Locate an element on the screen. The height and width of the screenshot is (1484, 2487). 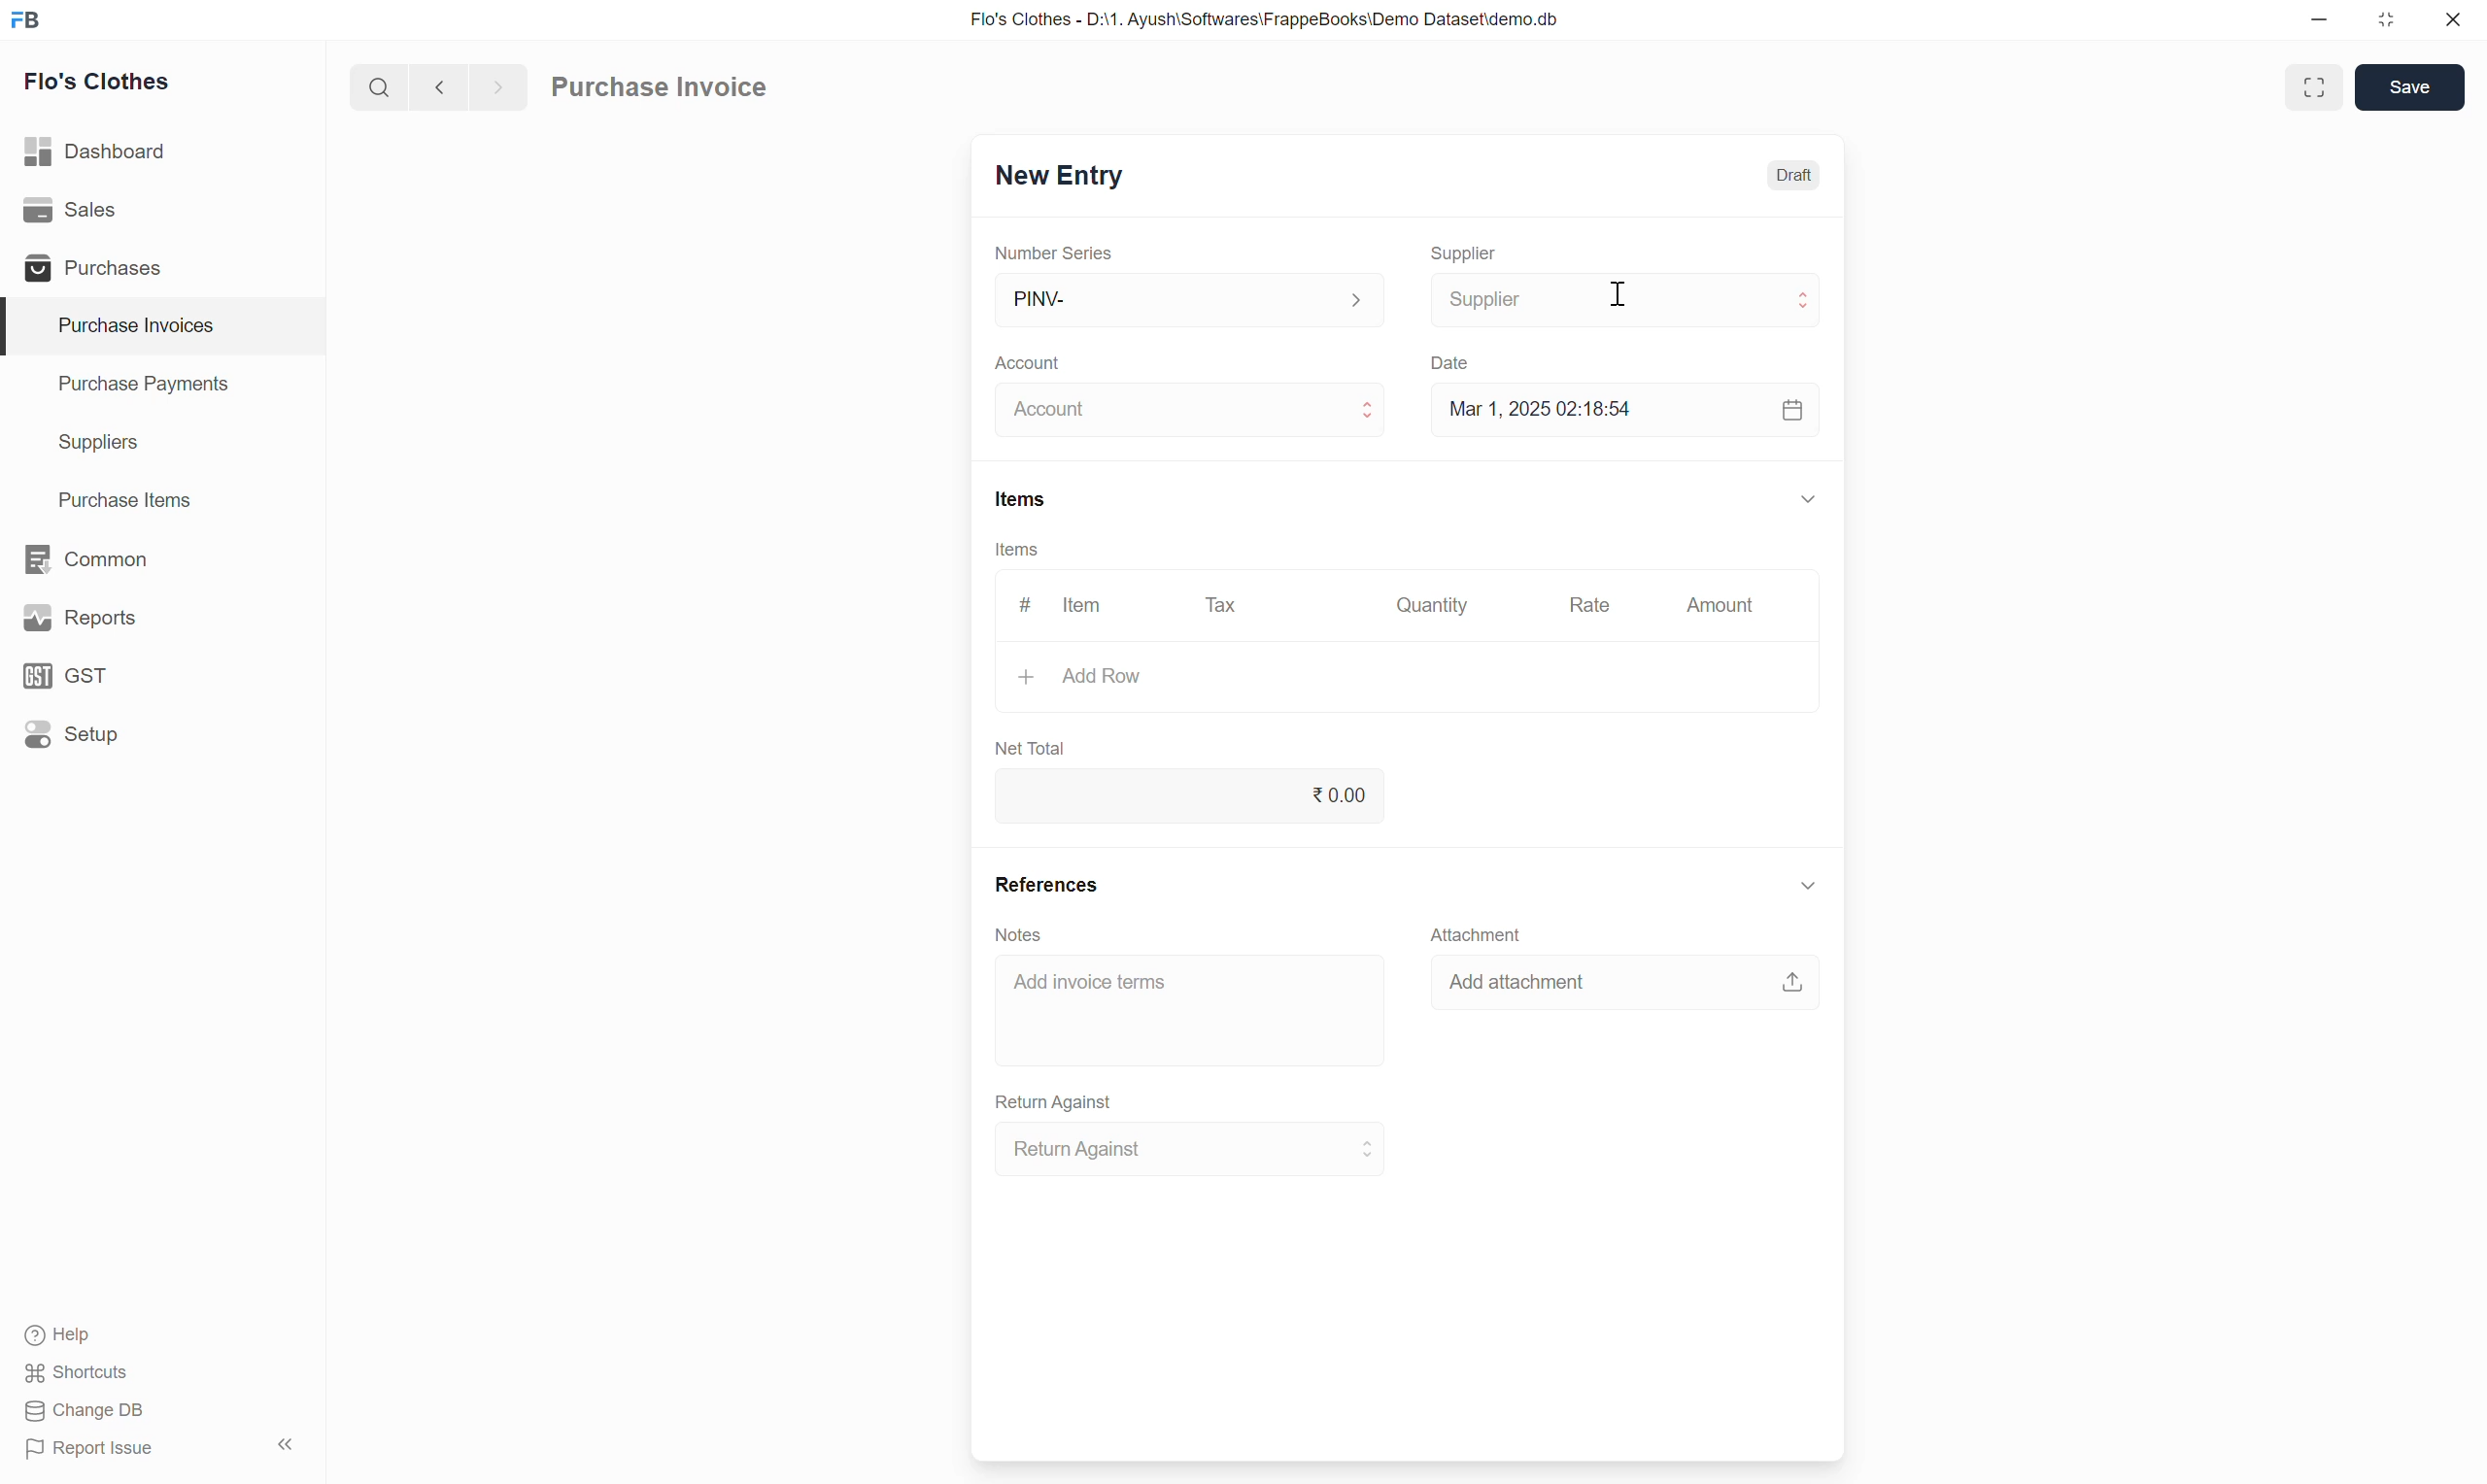
Return Against is located at coordinates (1192, 1149).